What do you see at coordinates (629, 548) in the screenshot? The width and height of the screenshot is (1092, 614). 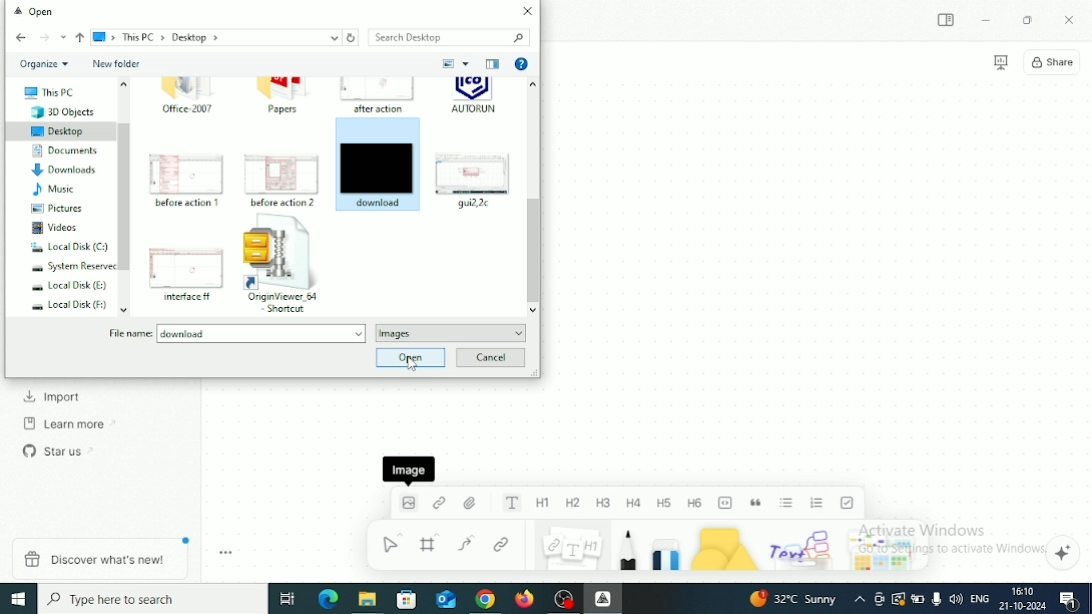 I see `Pen` at bounding box center [629, 548].